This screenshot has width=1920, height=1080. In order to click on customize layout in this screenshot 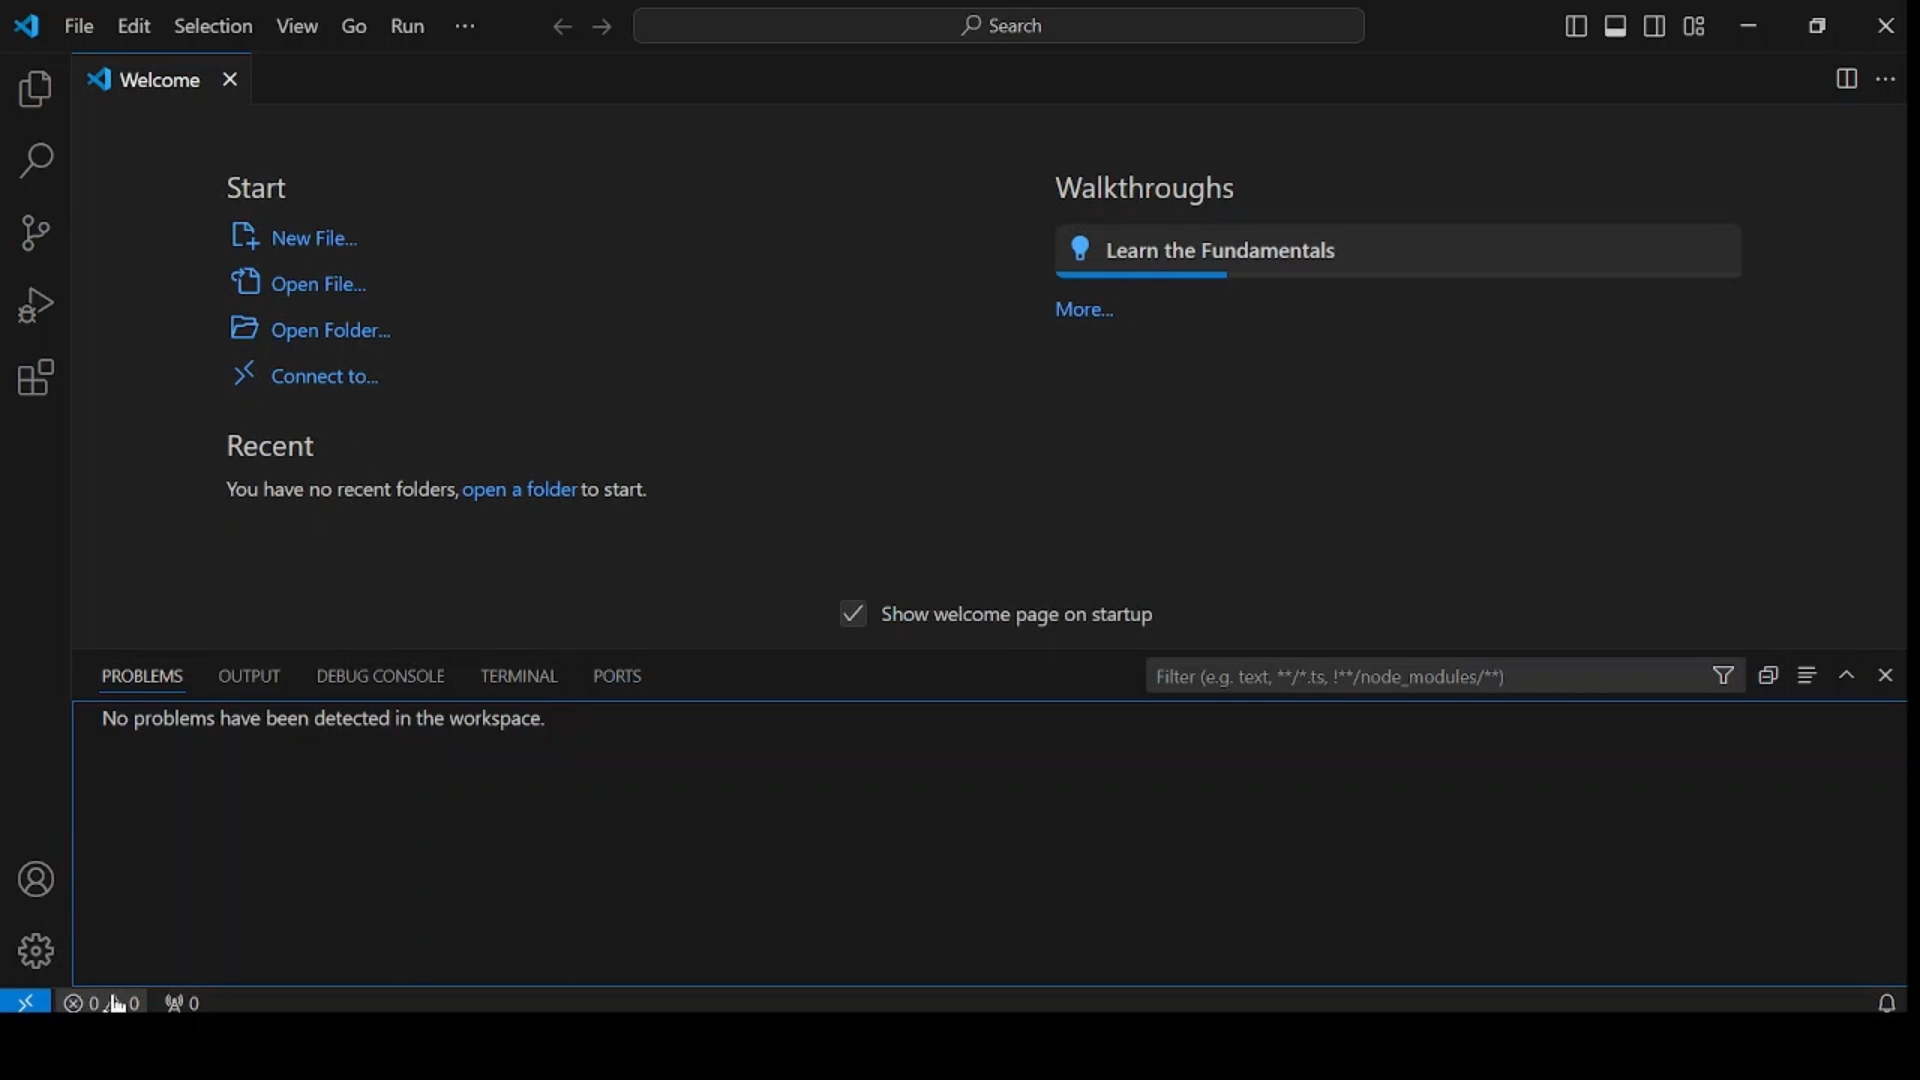, I will do `click(1694, 26)`.